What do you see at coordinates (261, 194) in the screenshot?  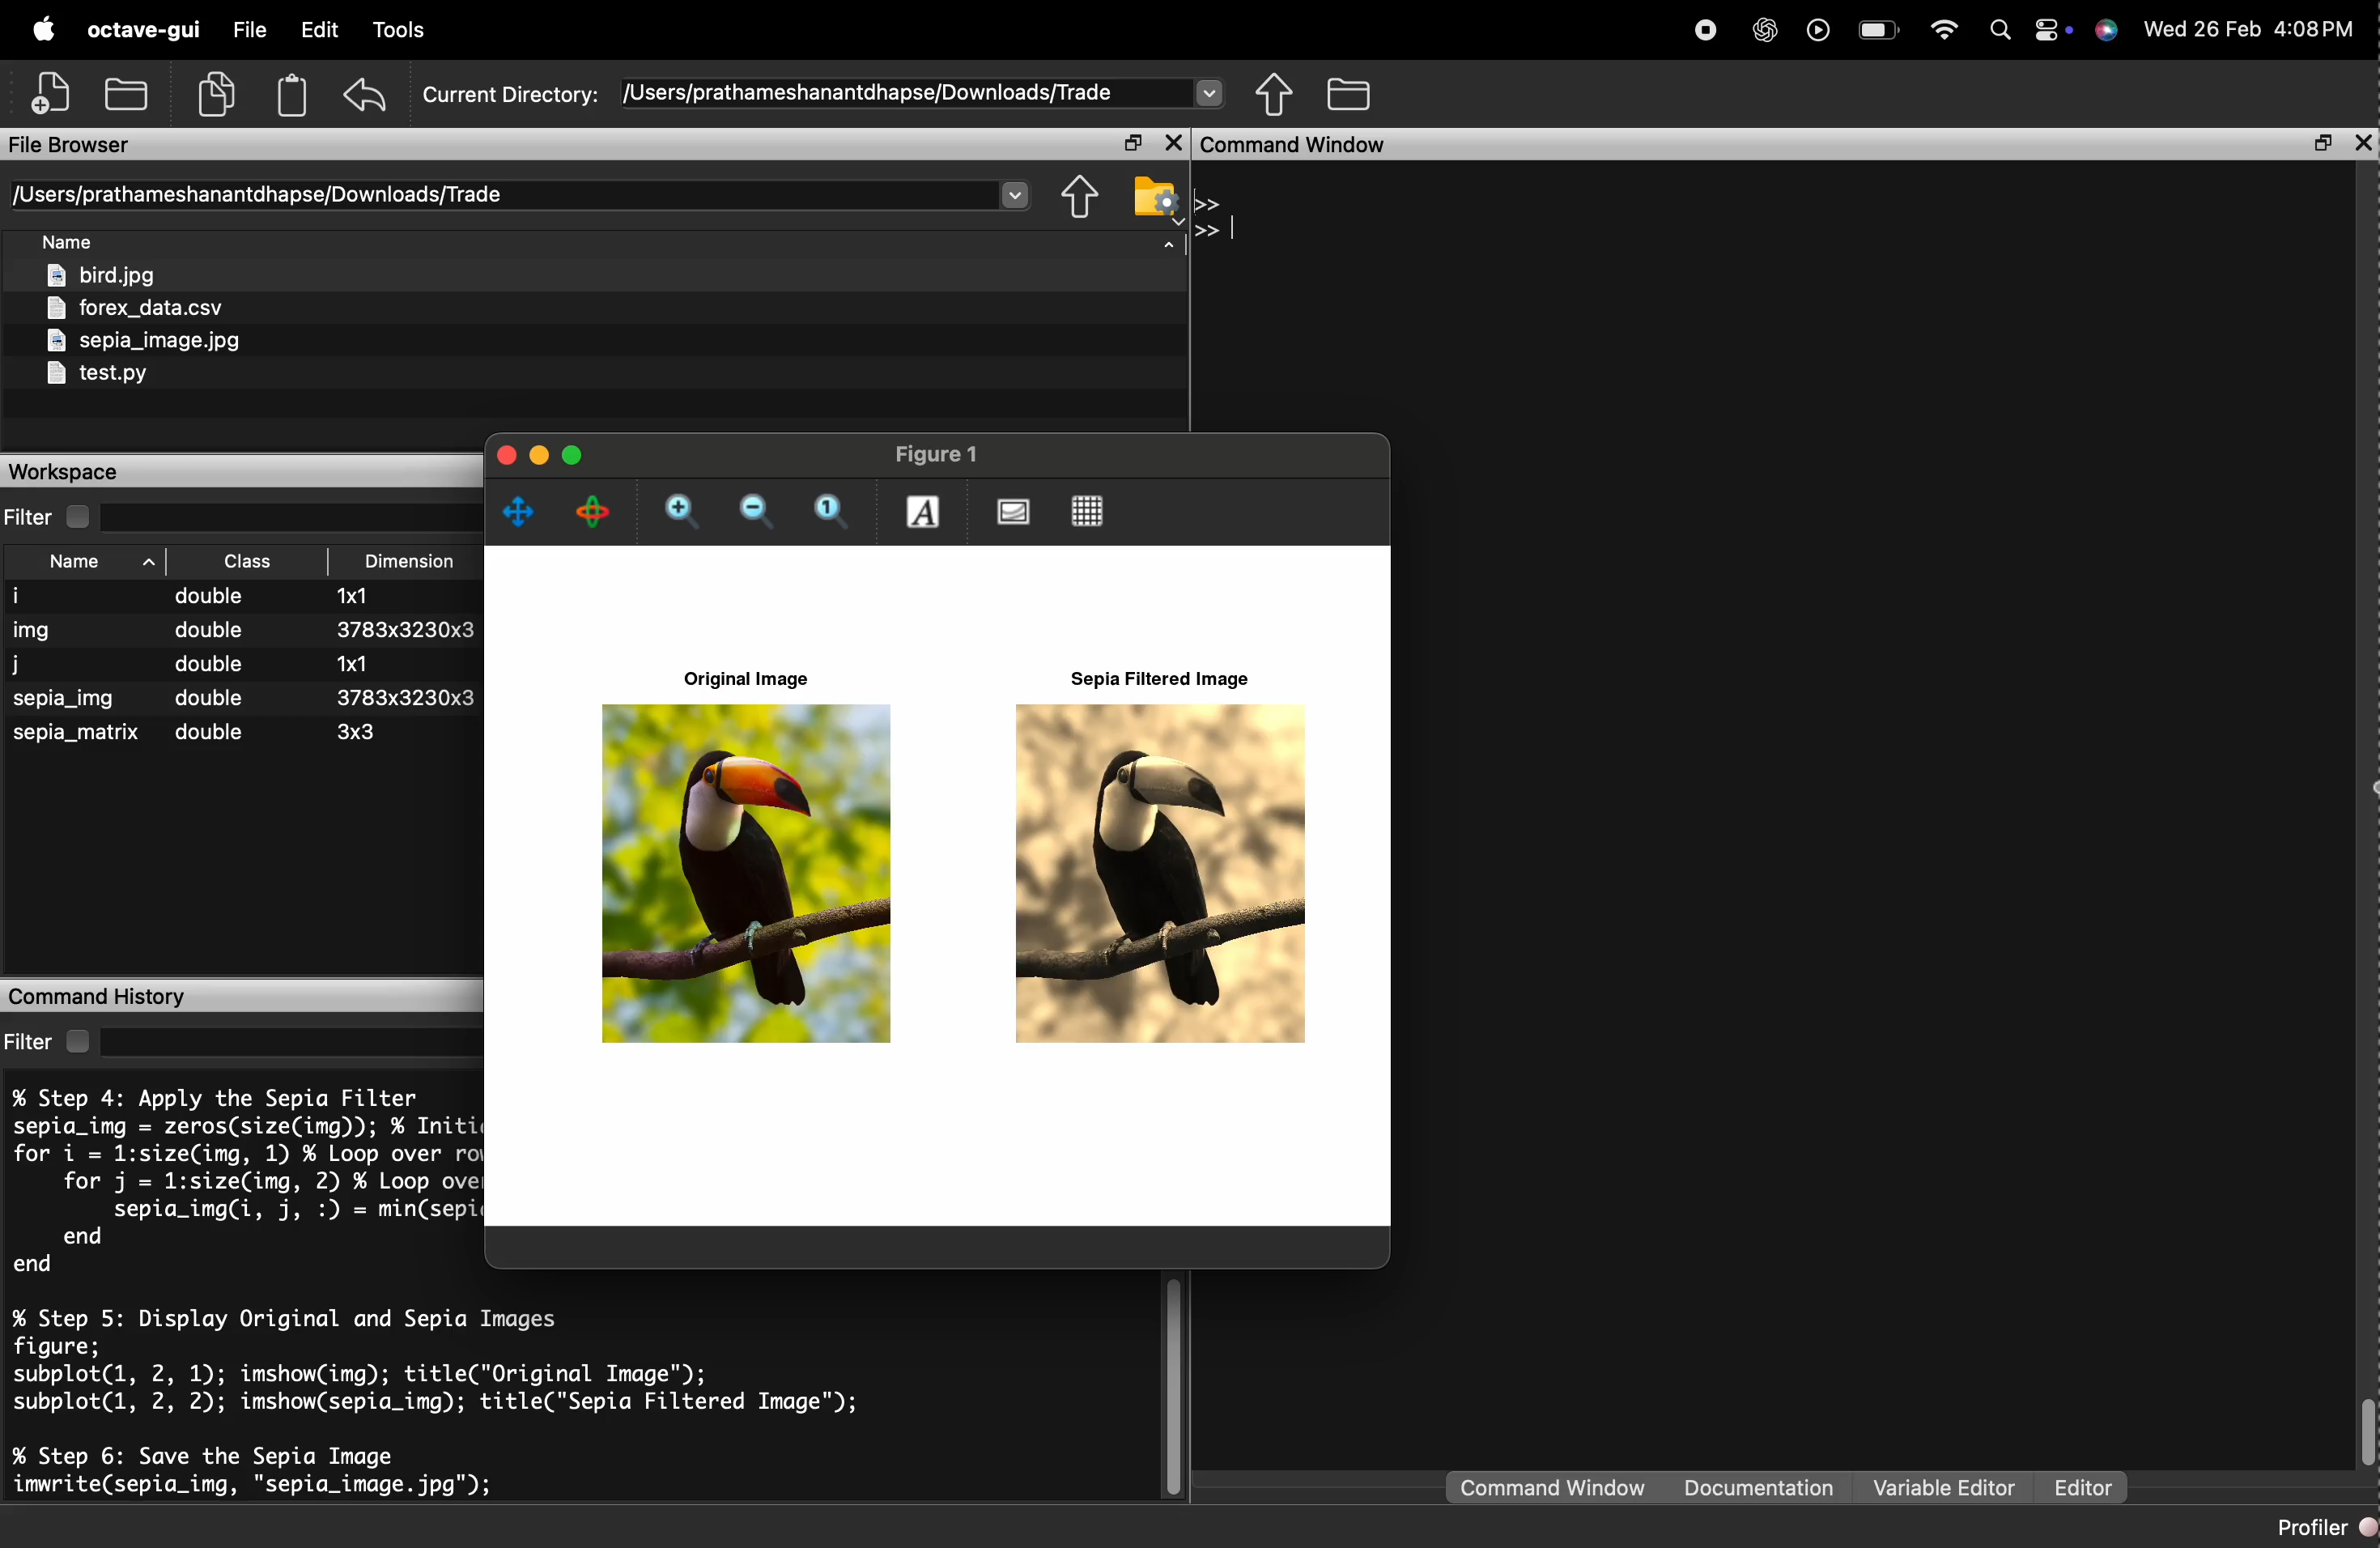 I see `/Users/prathameshanantdhapse/Downloads/Trade` at bounding box center [261, 194].